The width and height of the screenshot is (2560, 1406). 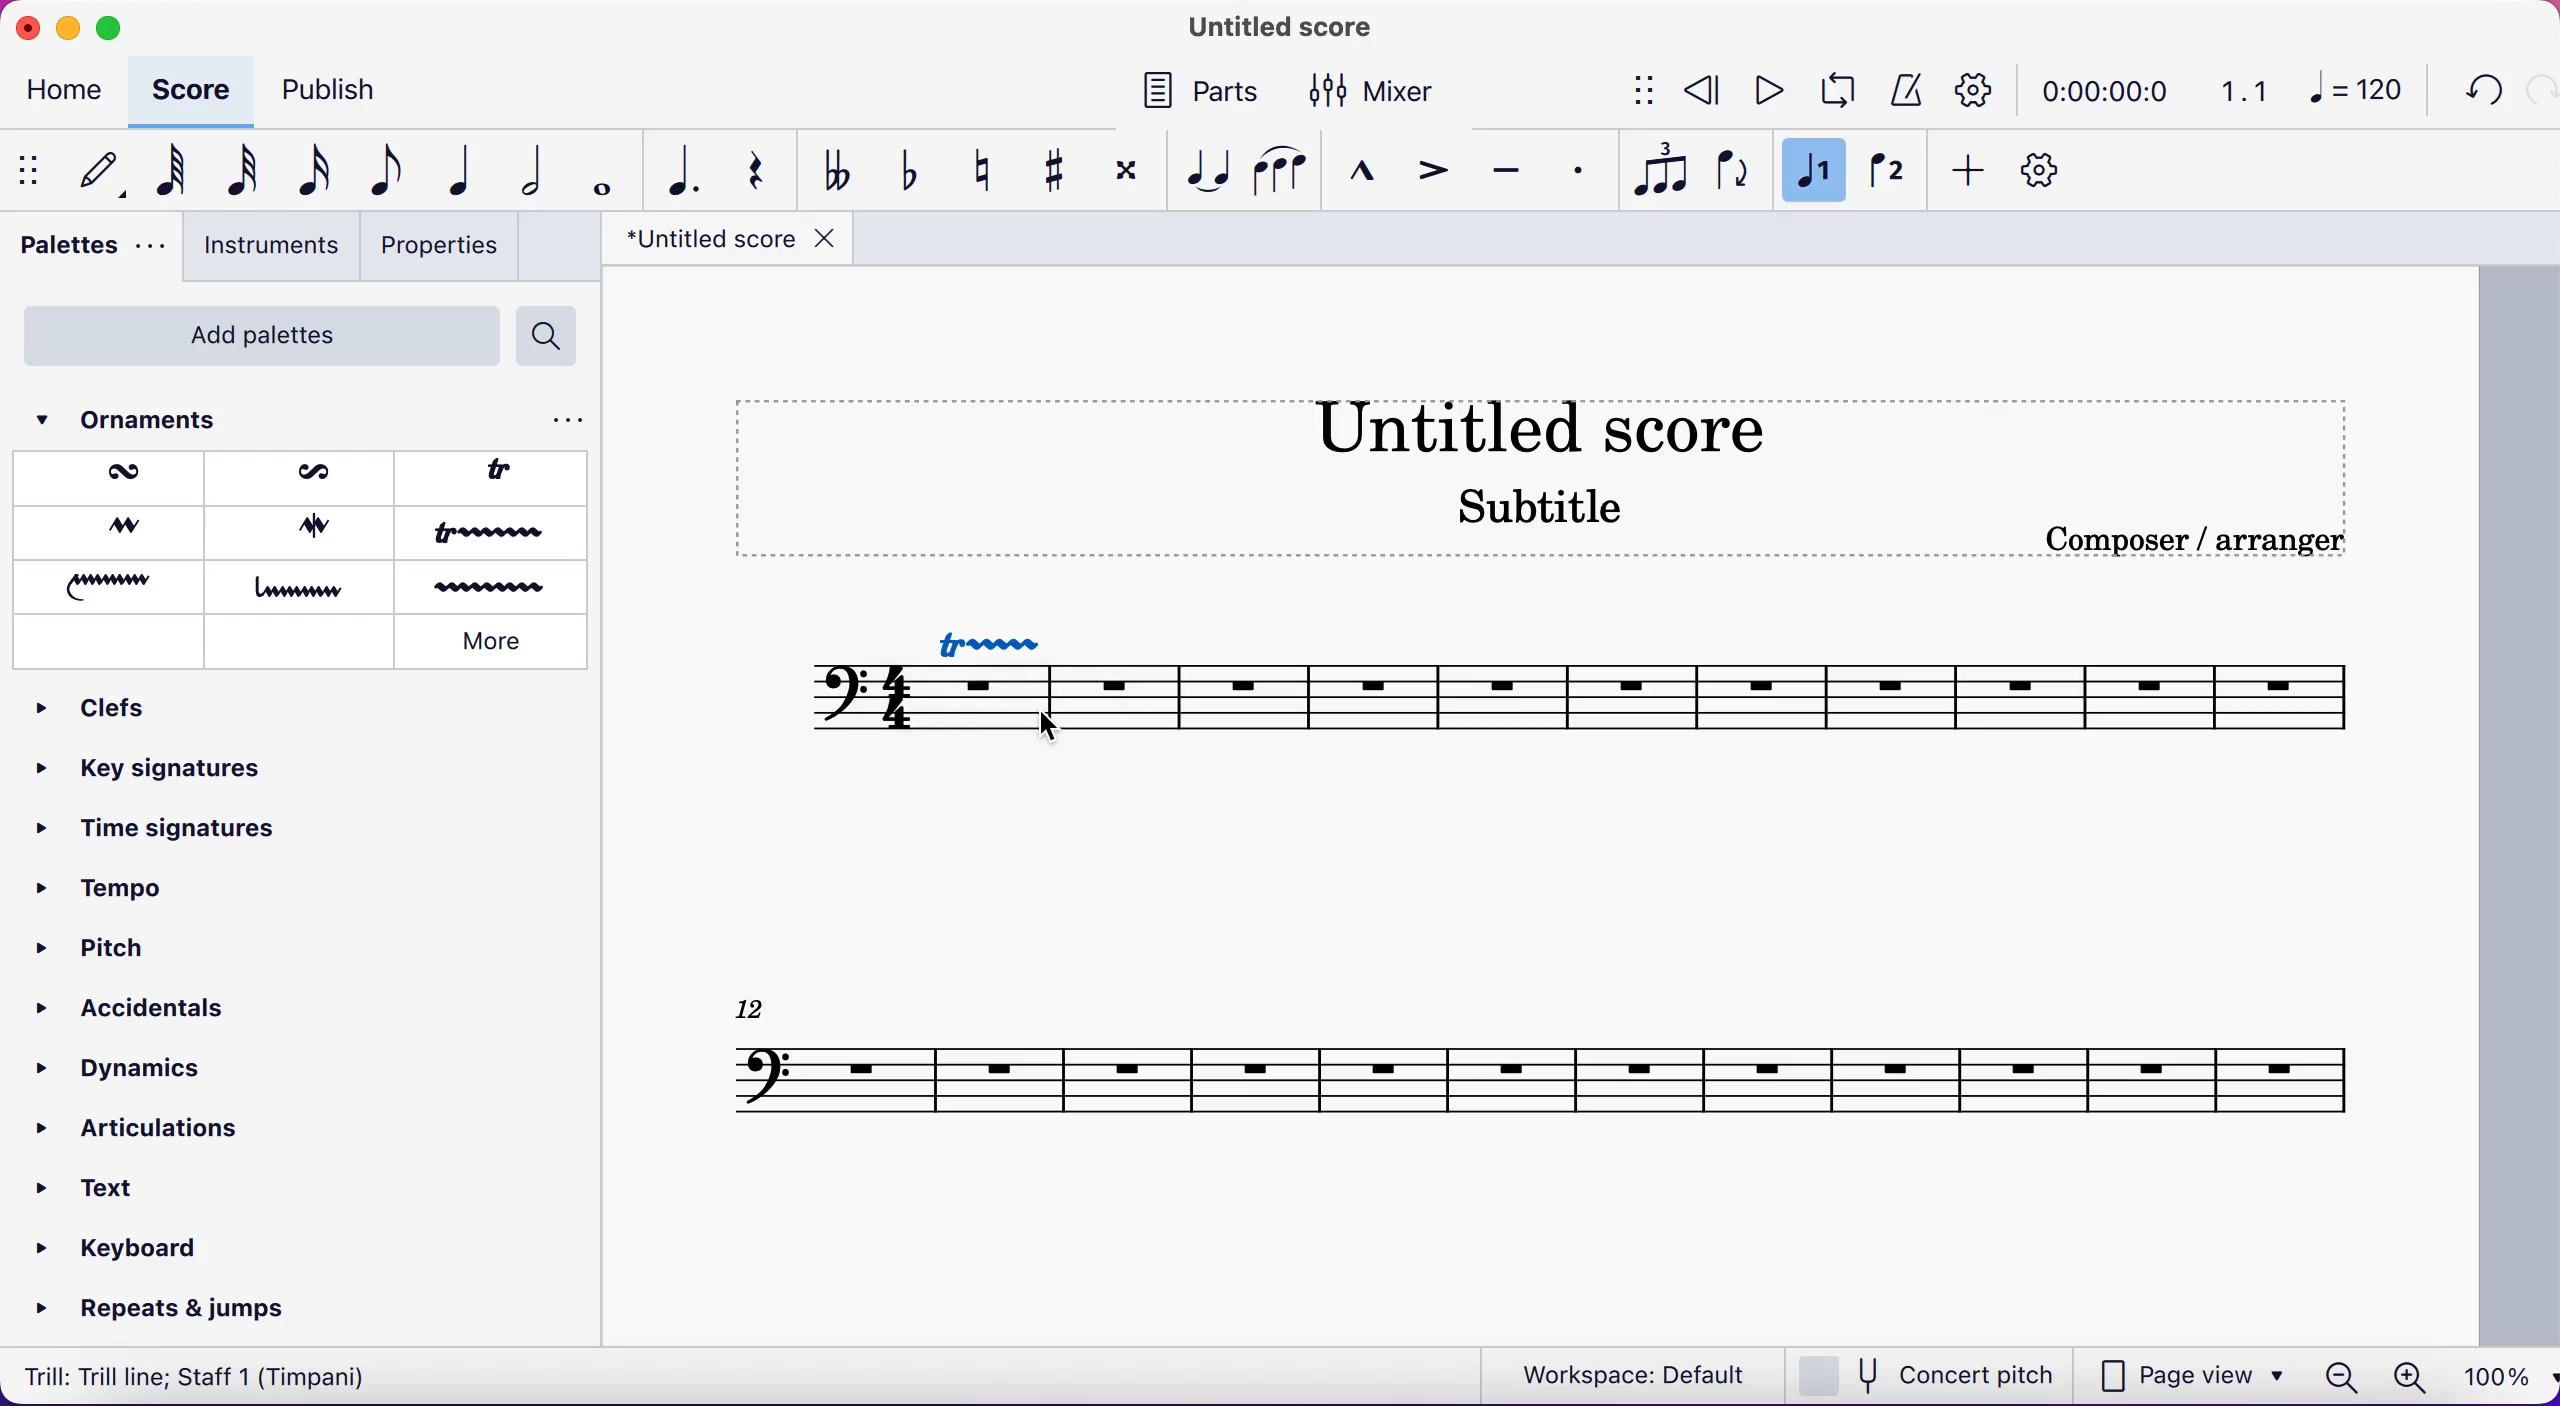 What do you see at coordinates (118, 895) in the screenshot?
I see `tempo` at bounding box center [118, 895].